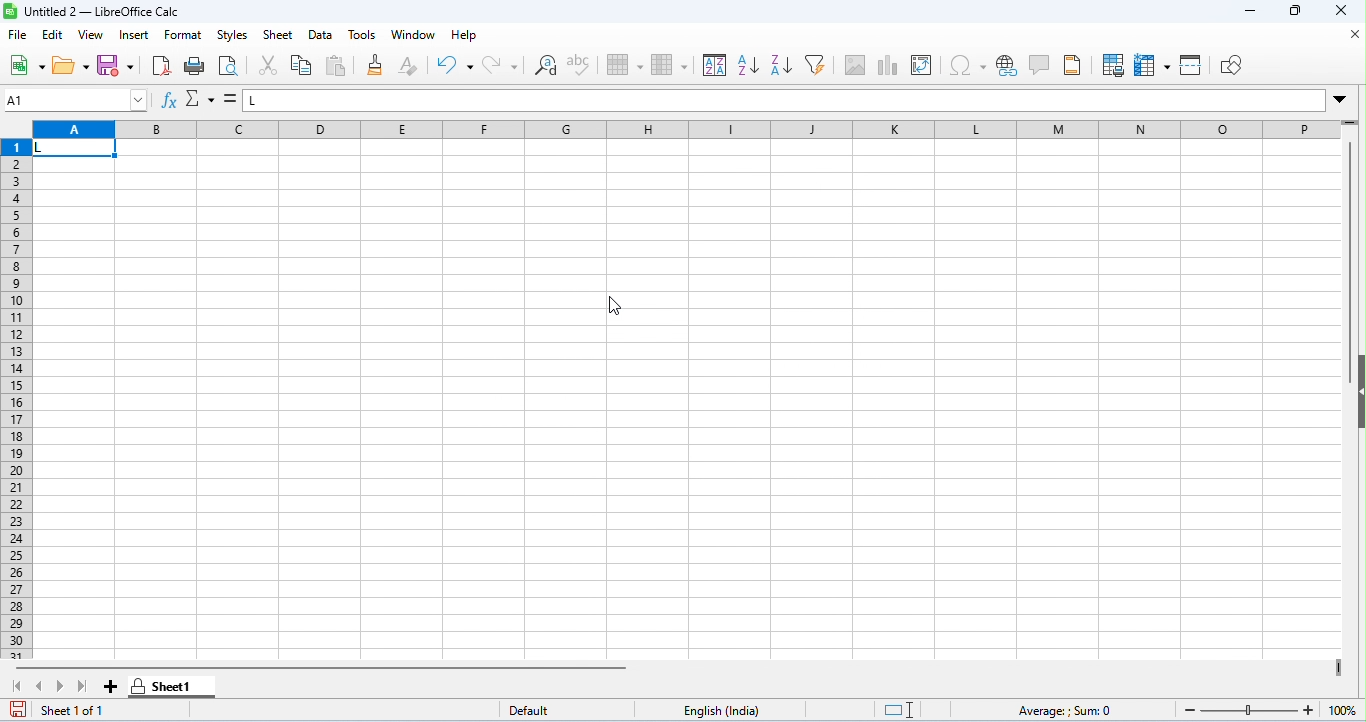 This screenshot has width=1366, height=722. What do you see at coordinates (782, 67) in the screenshot?
I see `sort descending` at bounding box center [782, 67].